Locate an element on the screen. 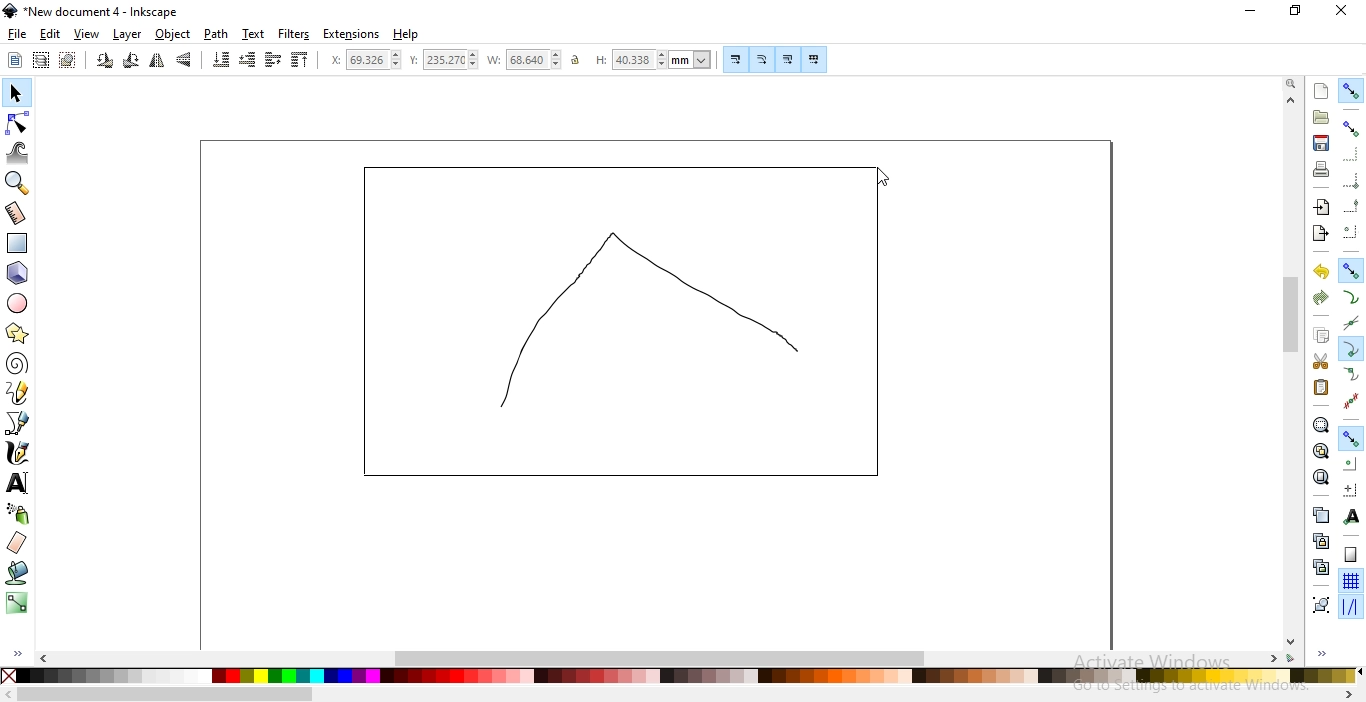 Image resolution: width=1366 pixels, height=702 pixels. draw freehand lines is located at coordinates (18, 392).